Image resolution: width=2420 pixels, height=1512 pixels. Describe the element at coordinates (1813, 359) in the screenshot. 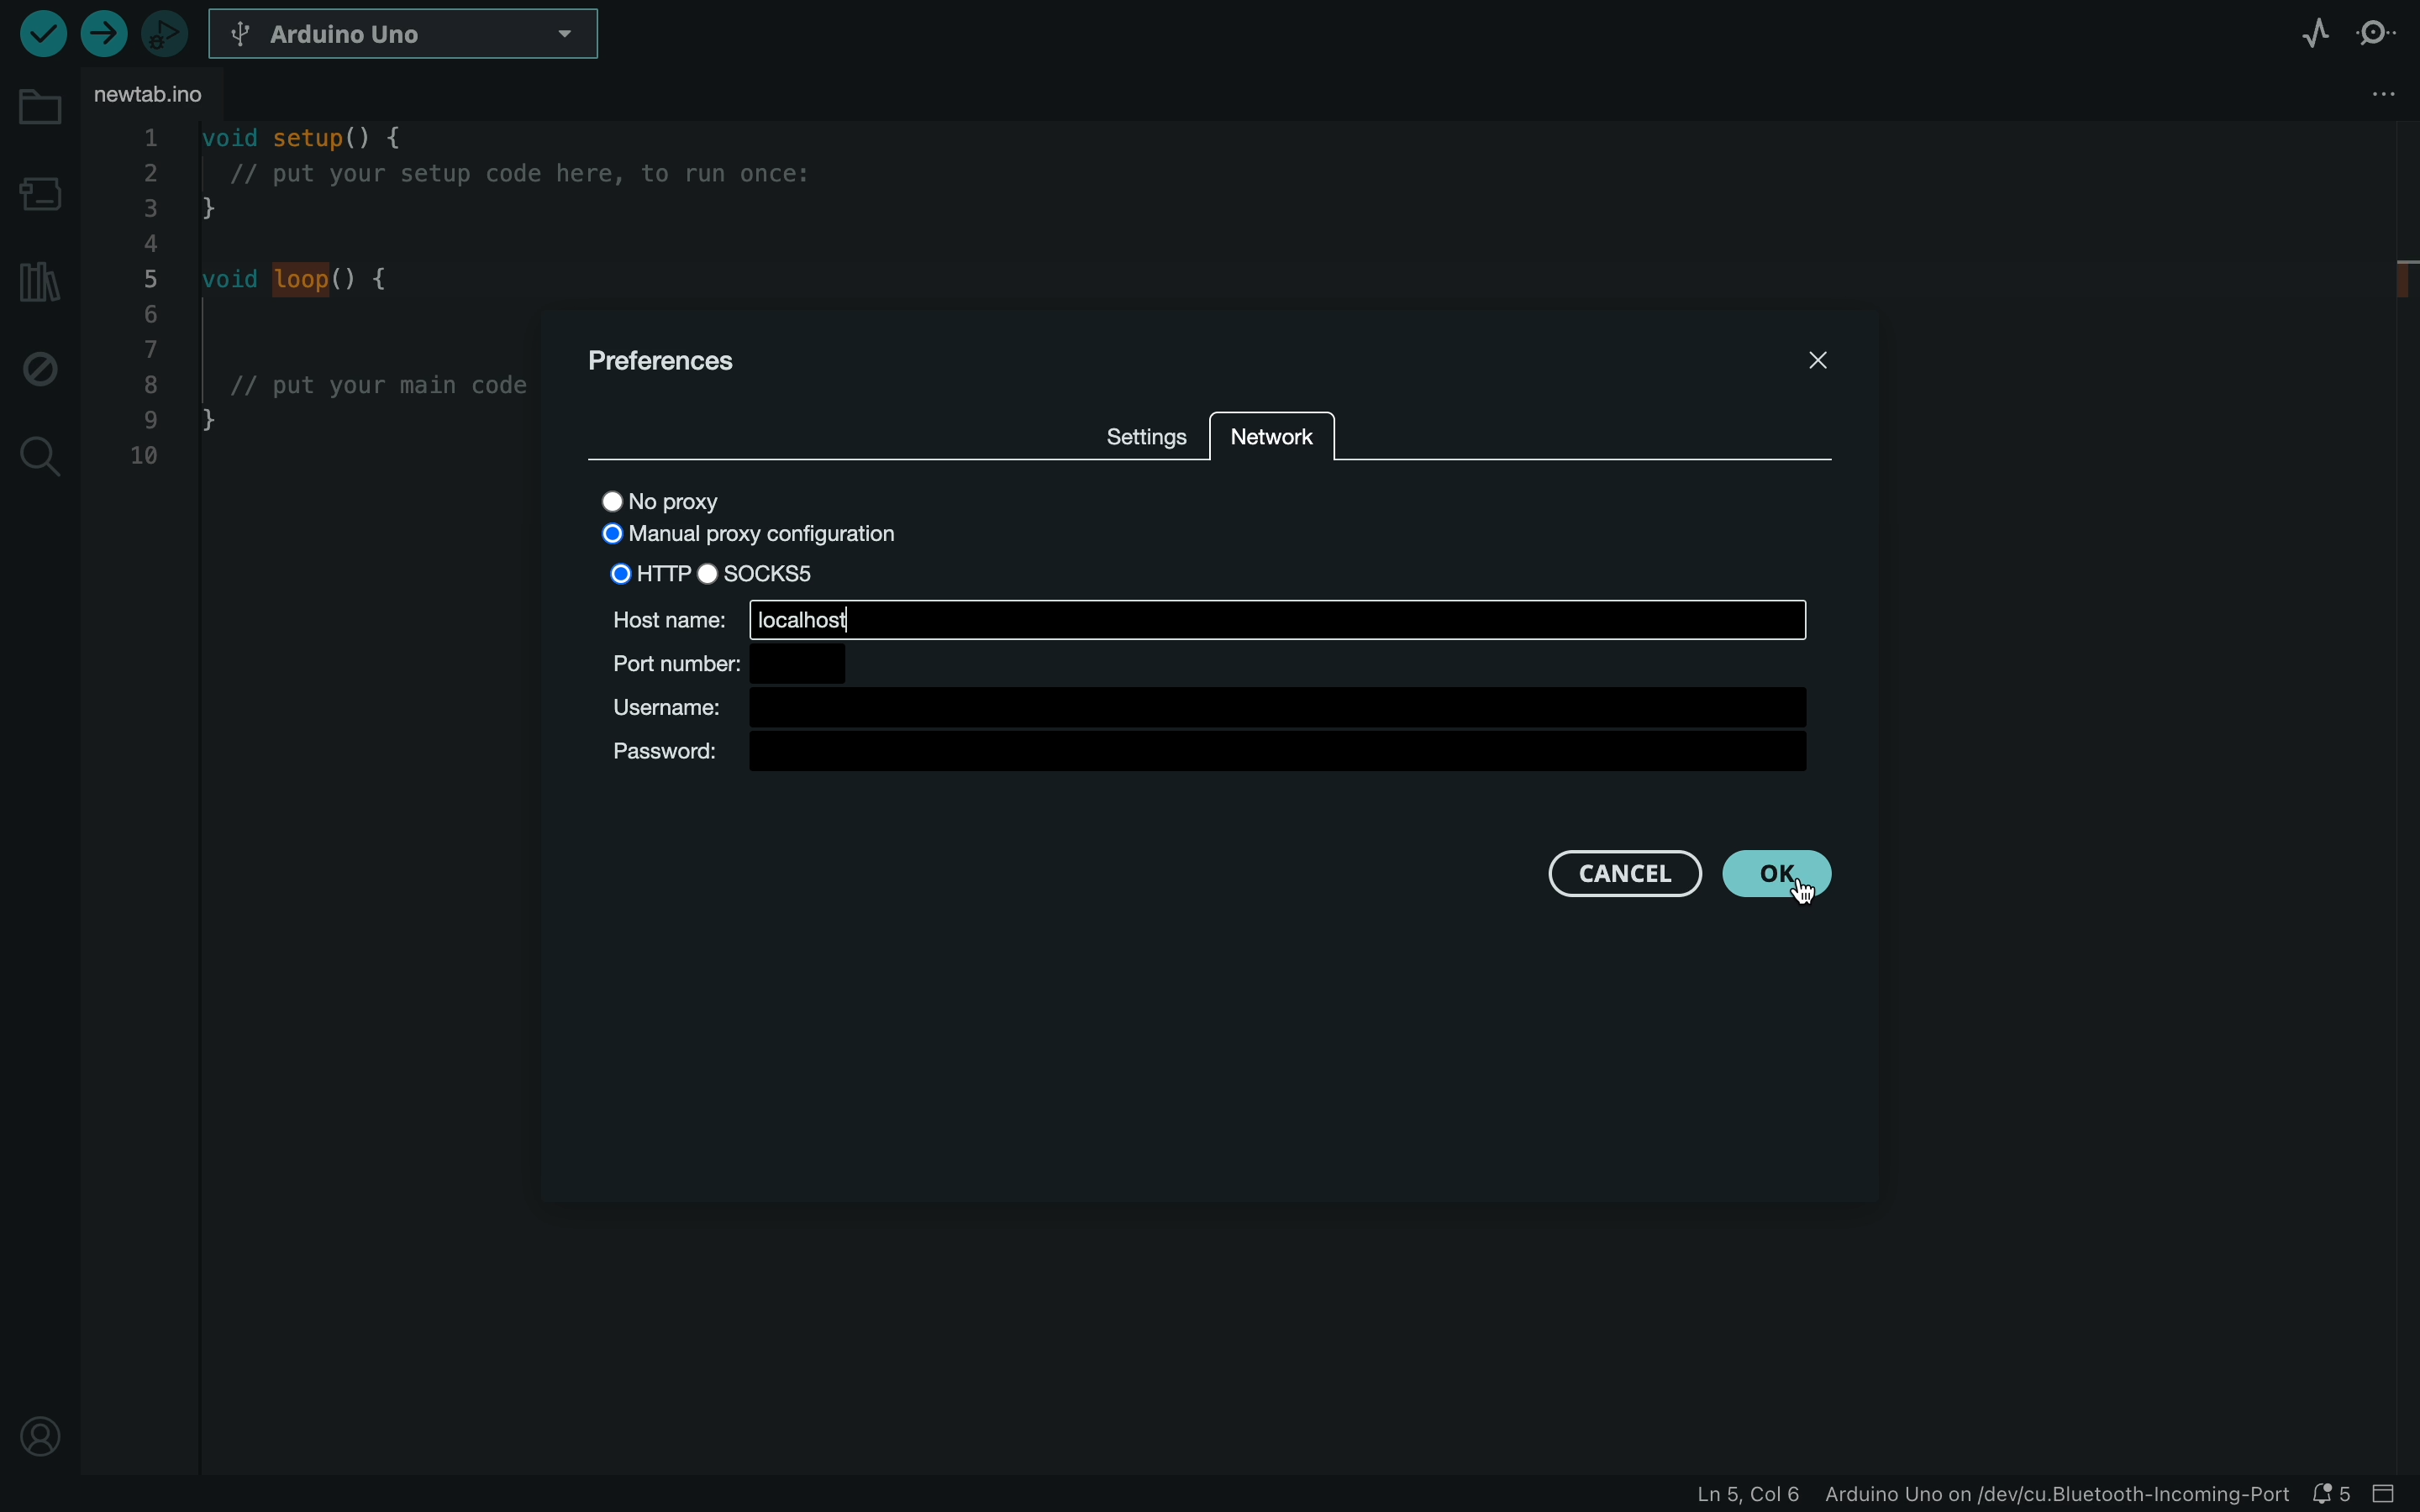

I see `close` at that location.